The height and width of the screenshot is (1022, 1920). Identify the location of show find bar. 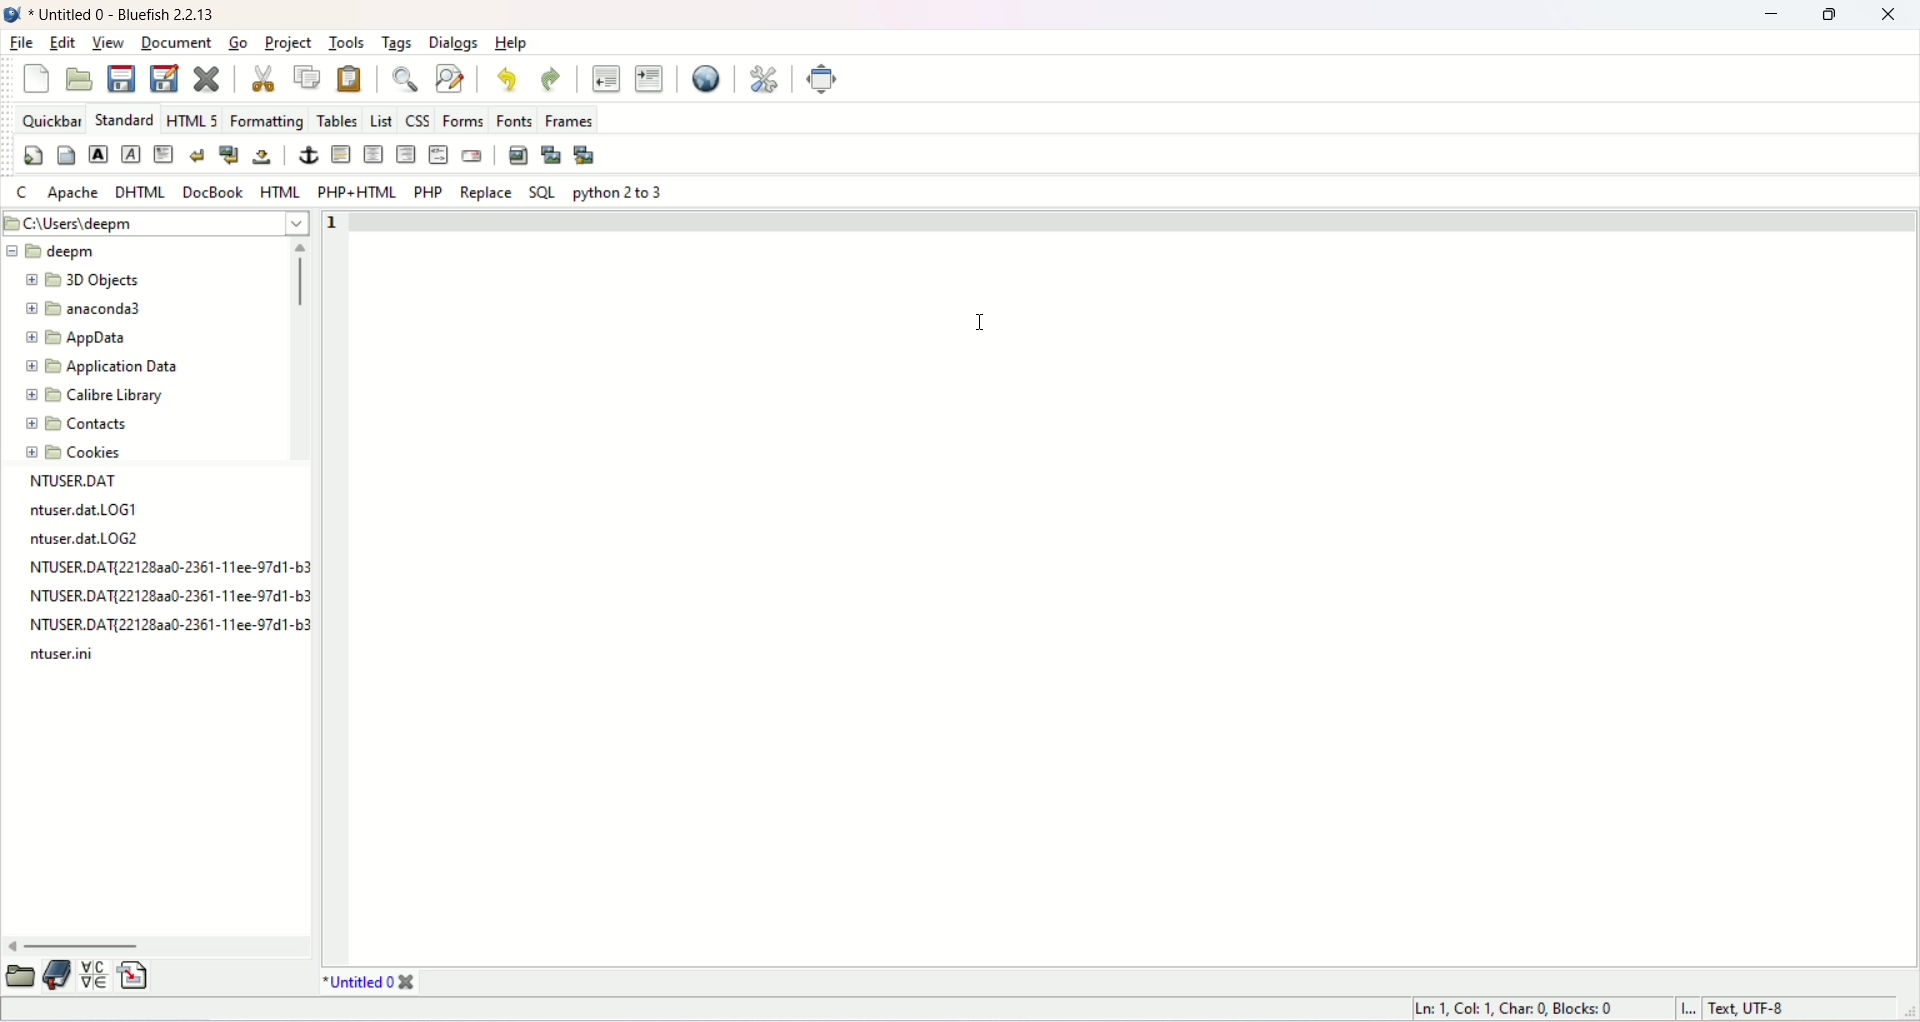
(400, 82).